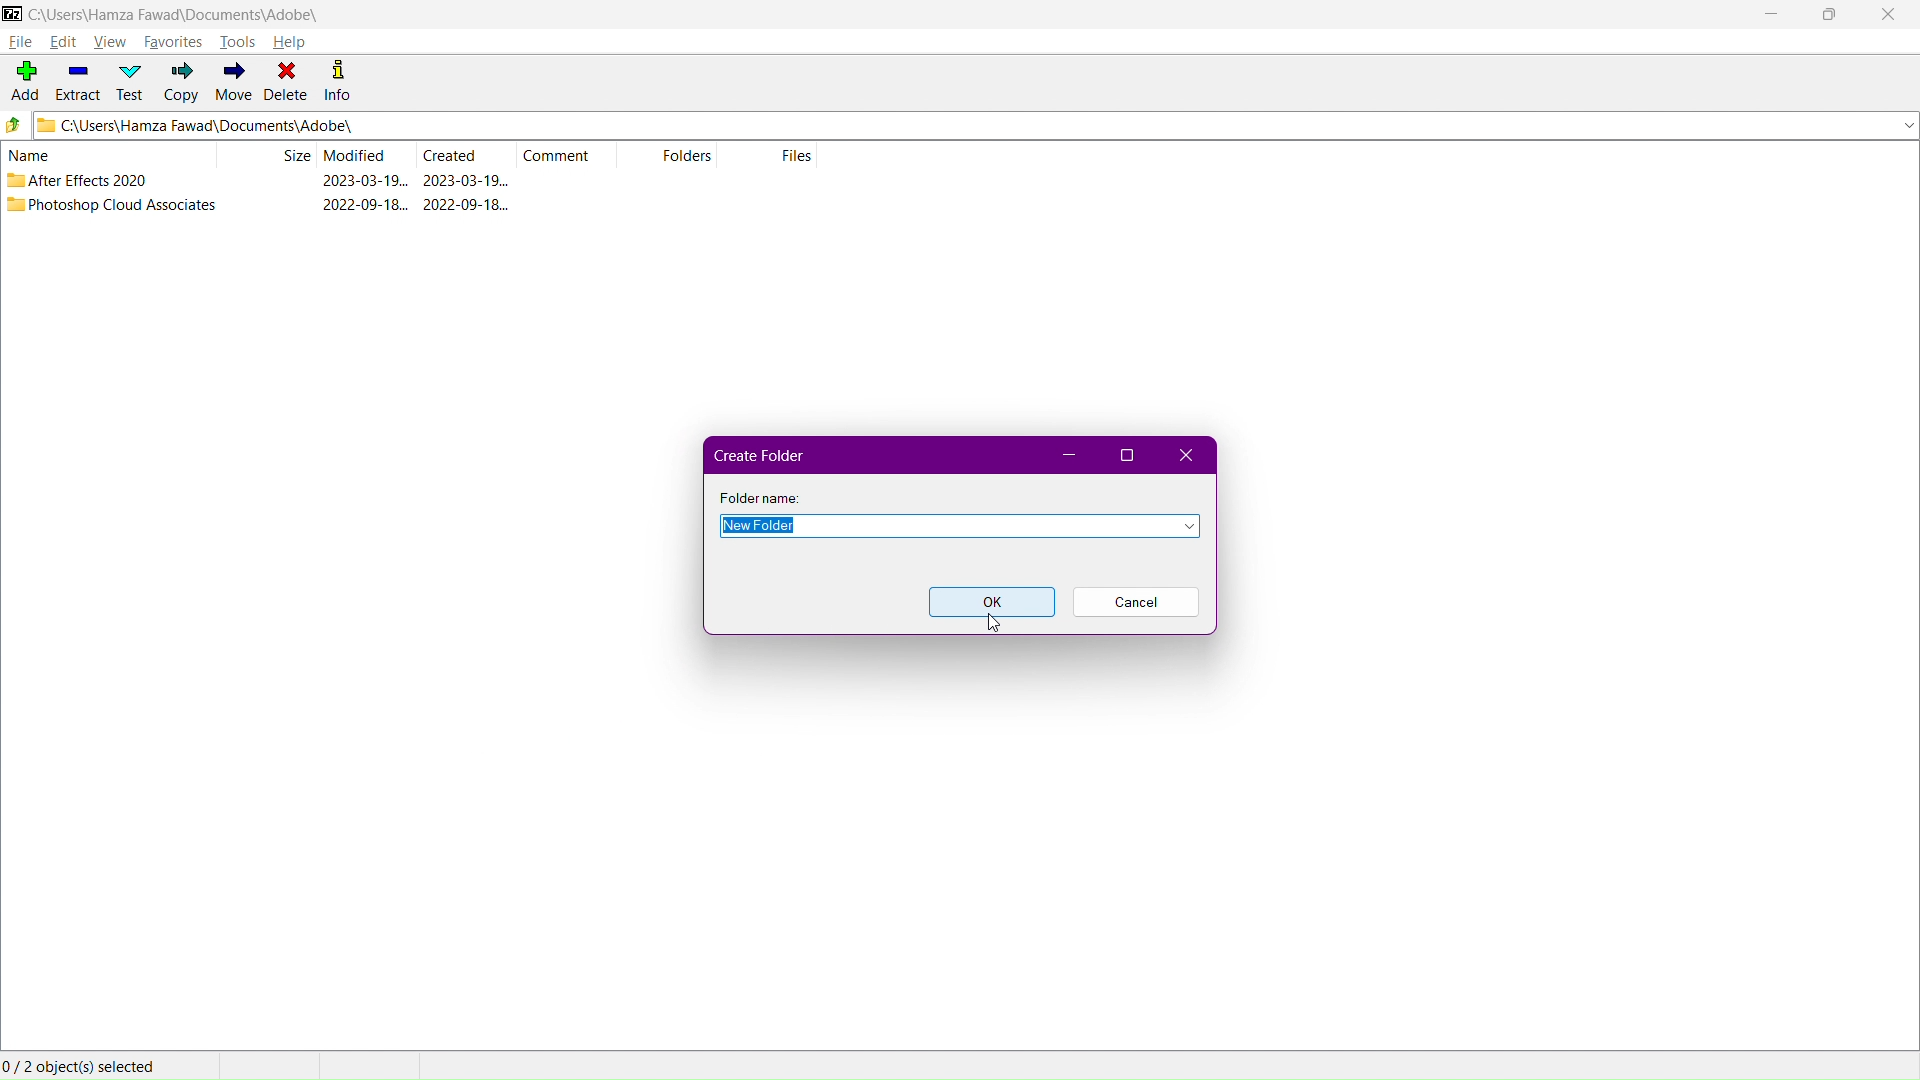 This screenshot has width=1920, height=1080. I want to click on Comment, so click(573, 154).